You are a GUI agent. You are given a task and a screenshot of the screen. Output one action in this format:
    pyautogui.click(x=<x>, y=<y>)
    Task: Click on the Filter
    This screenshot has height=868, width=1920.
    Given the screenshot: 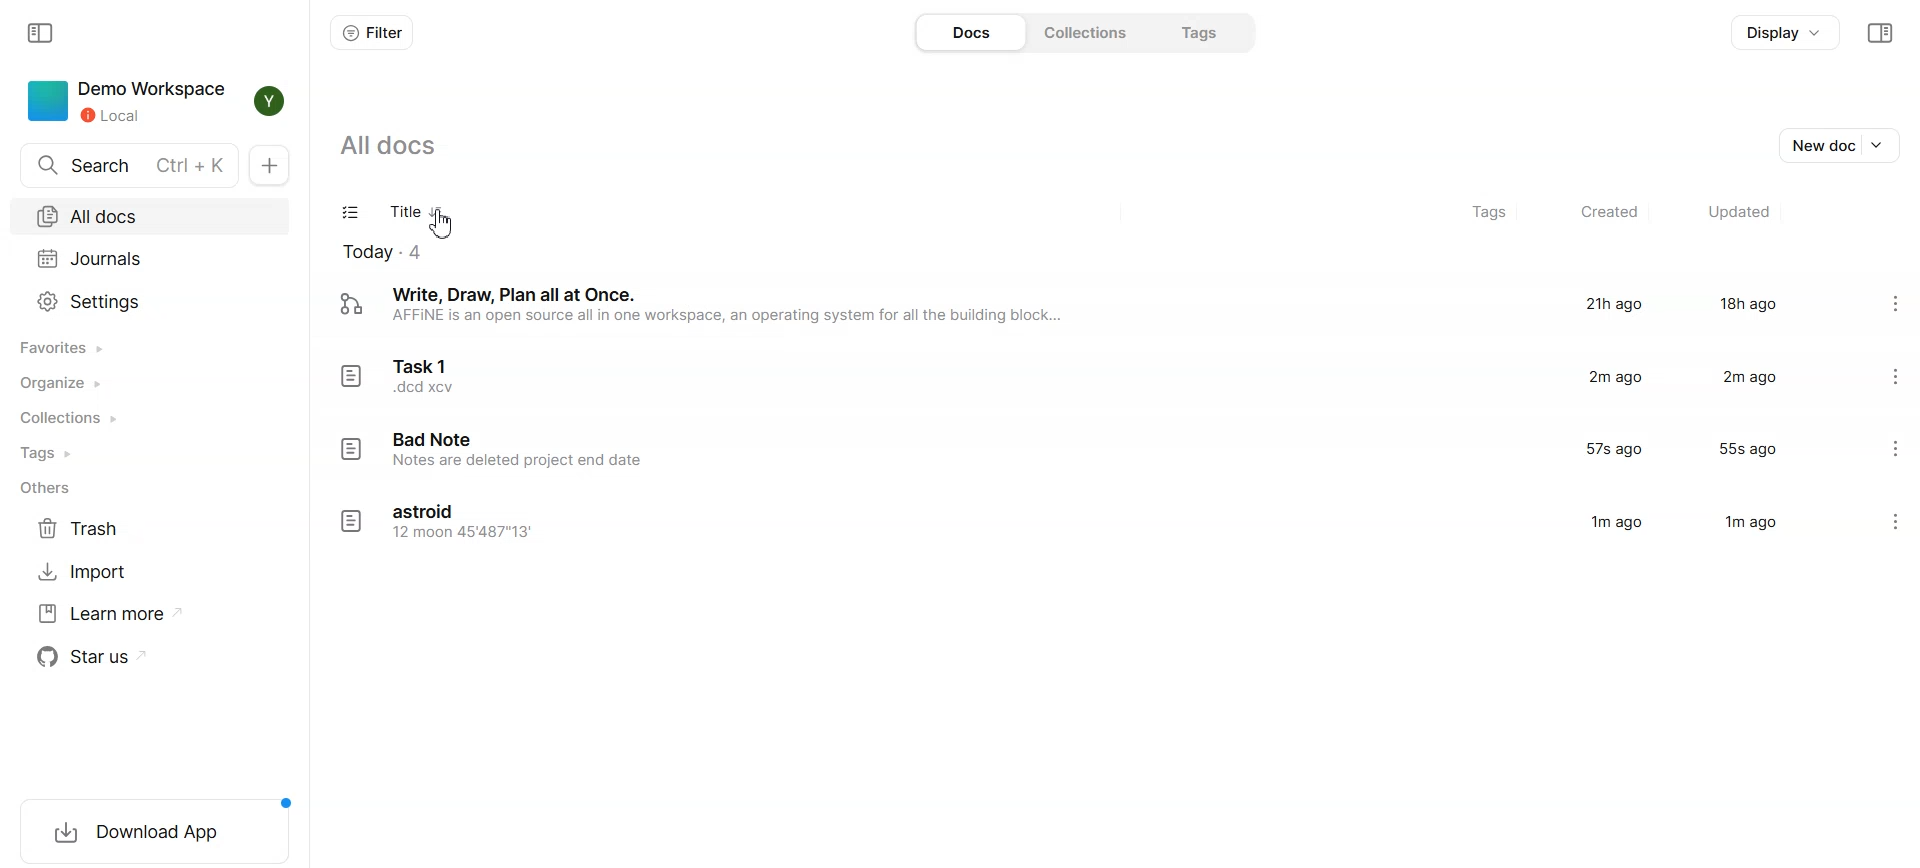 What is the action you would take?
    pyautogui.click(x=374, y=33)
    